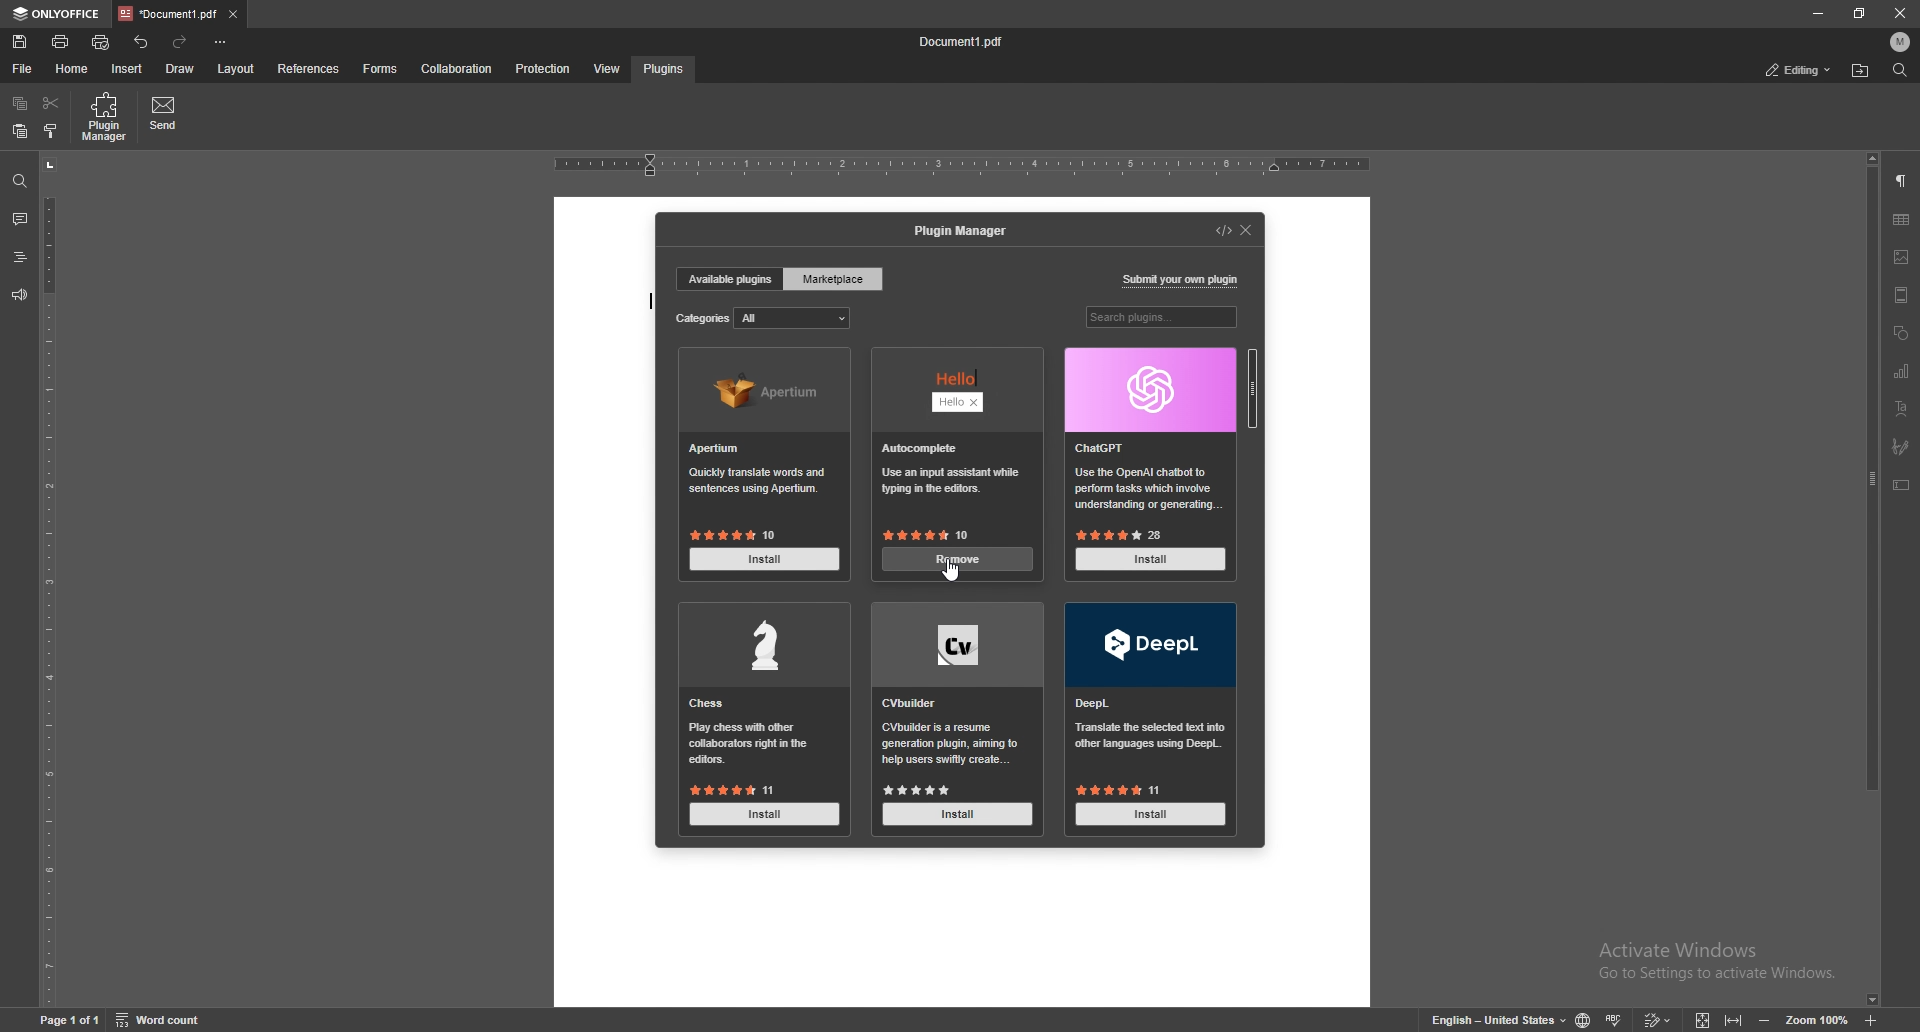  What do you see at coordinates (179, 70) in the screenshot?
I see `draw` at bounding box center [179, 70].